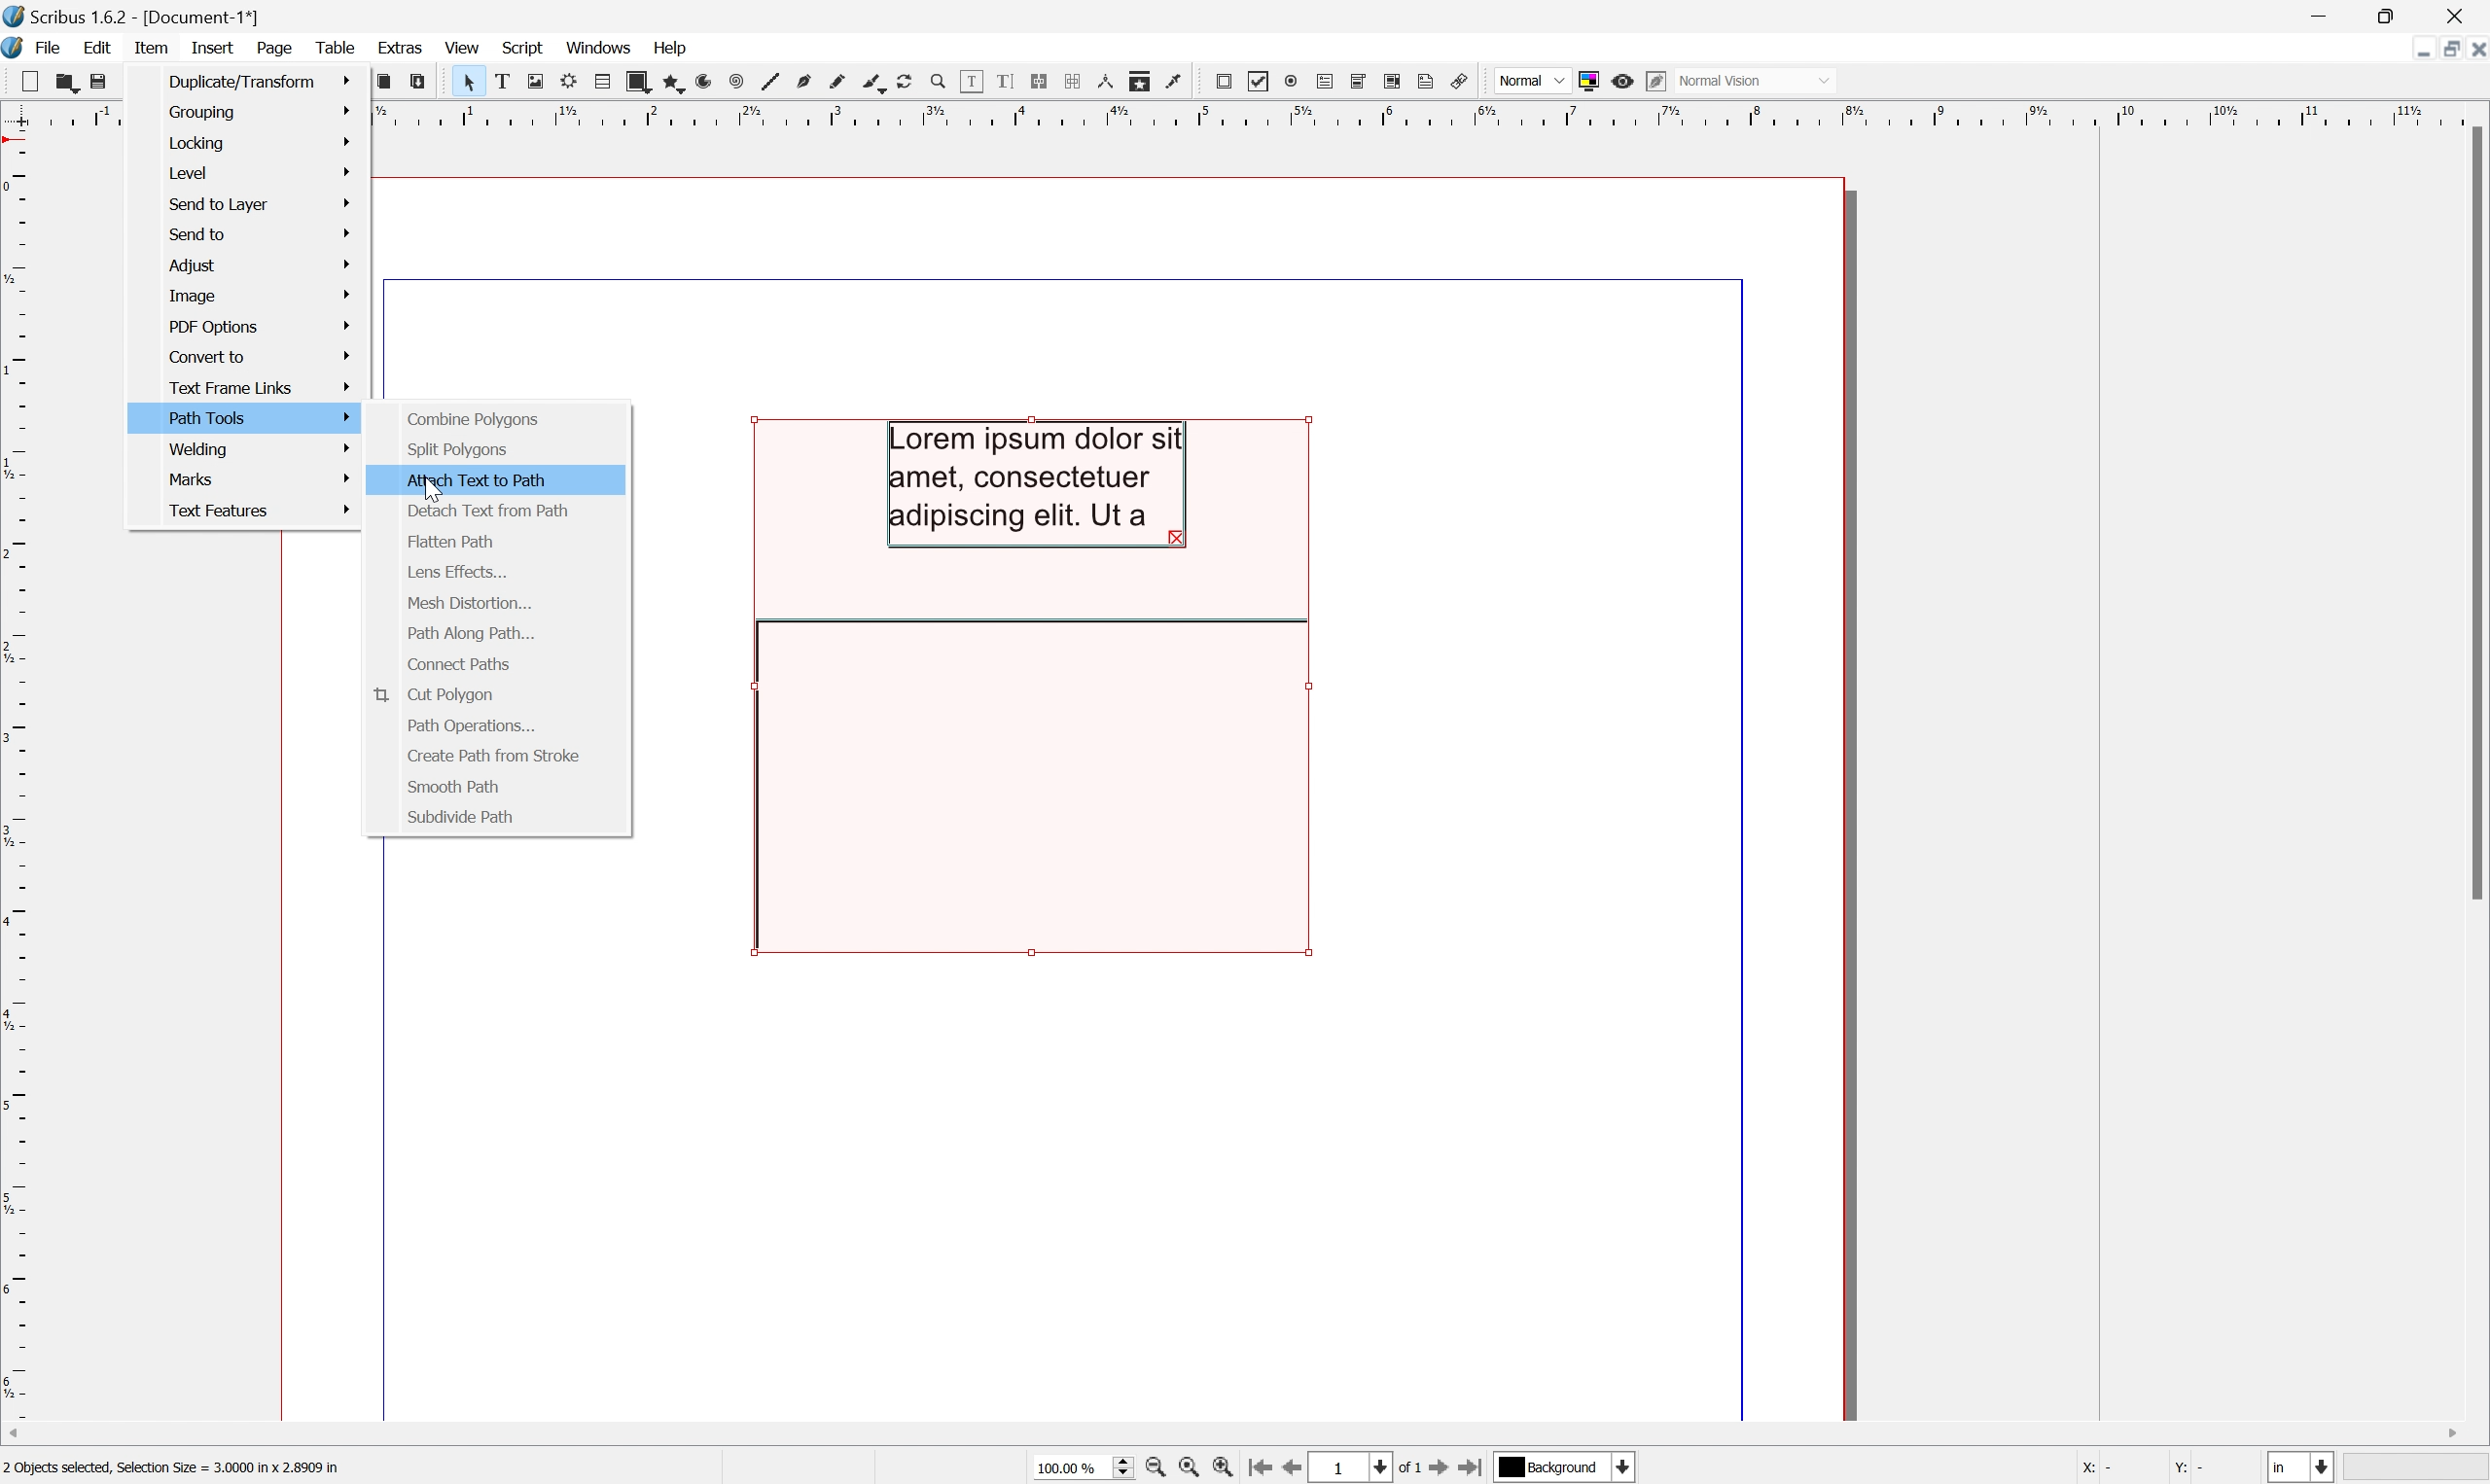  I want to click on Adjust, so click(259, 265).